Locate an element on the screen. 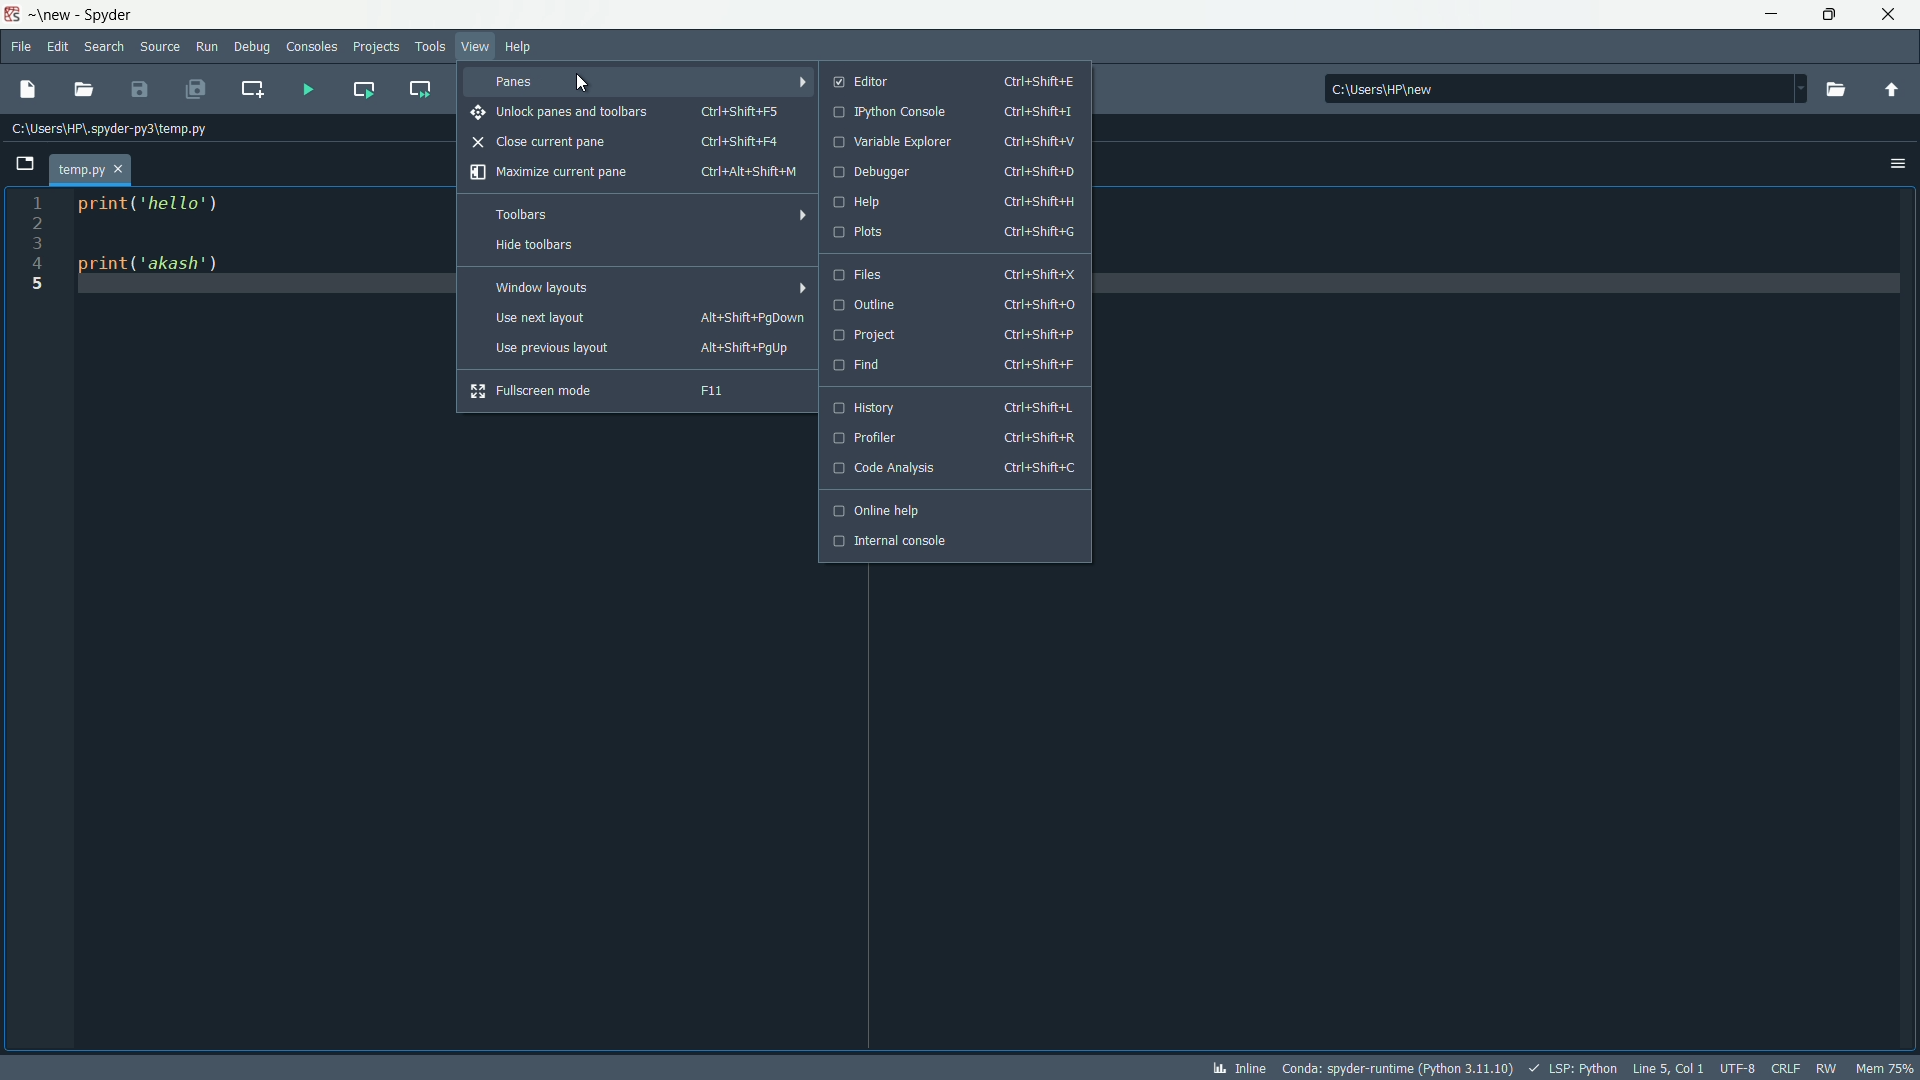  run current cell and go to the next one is located at coordinates (418, 87).